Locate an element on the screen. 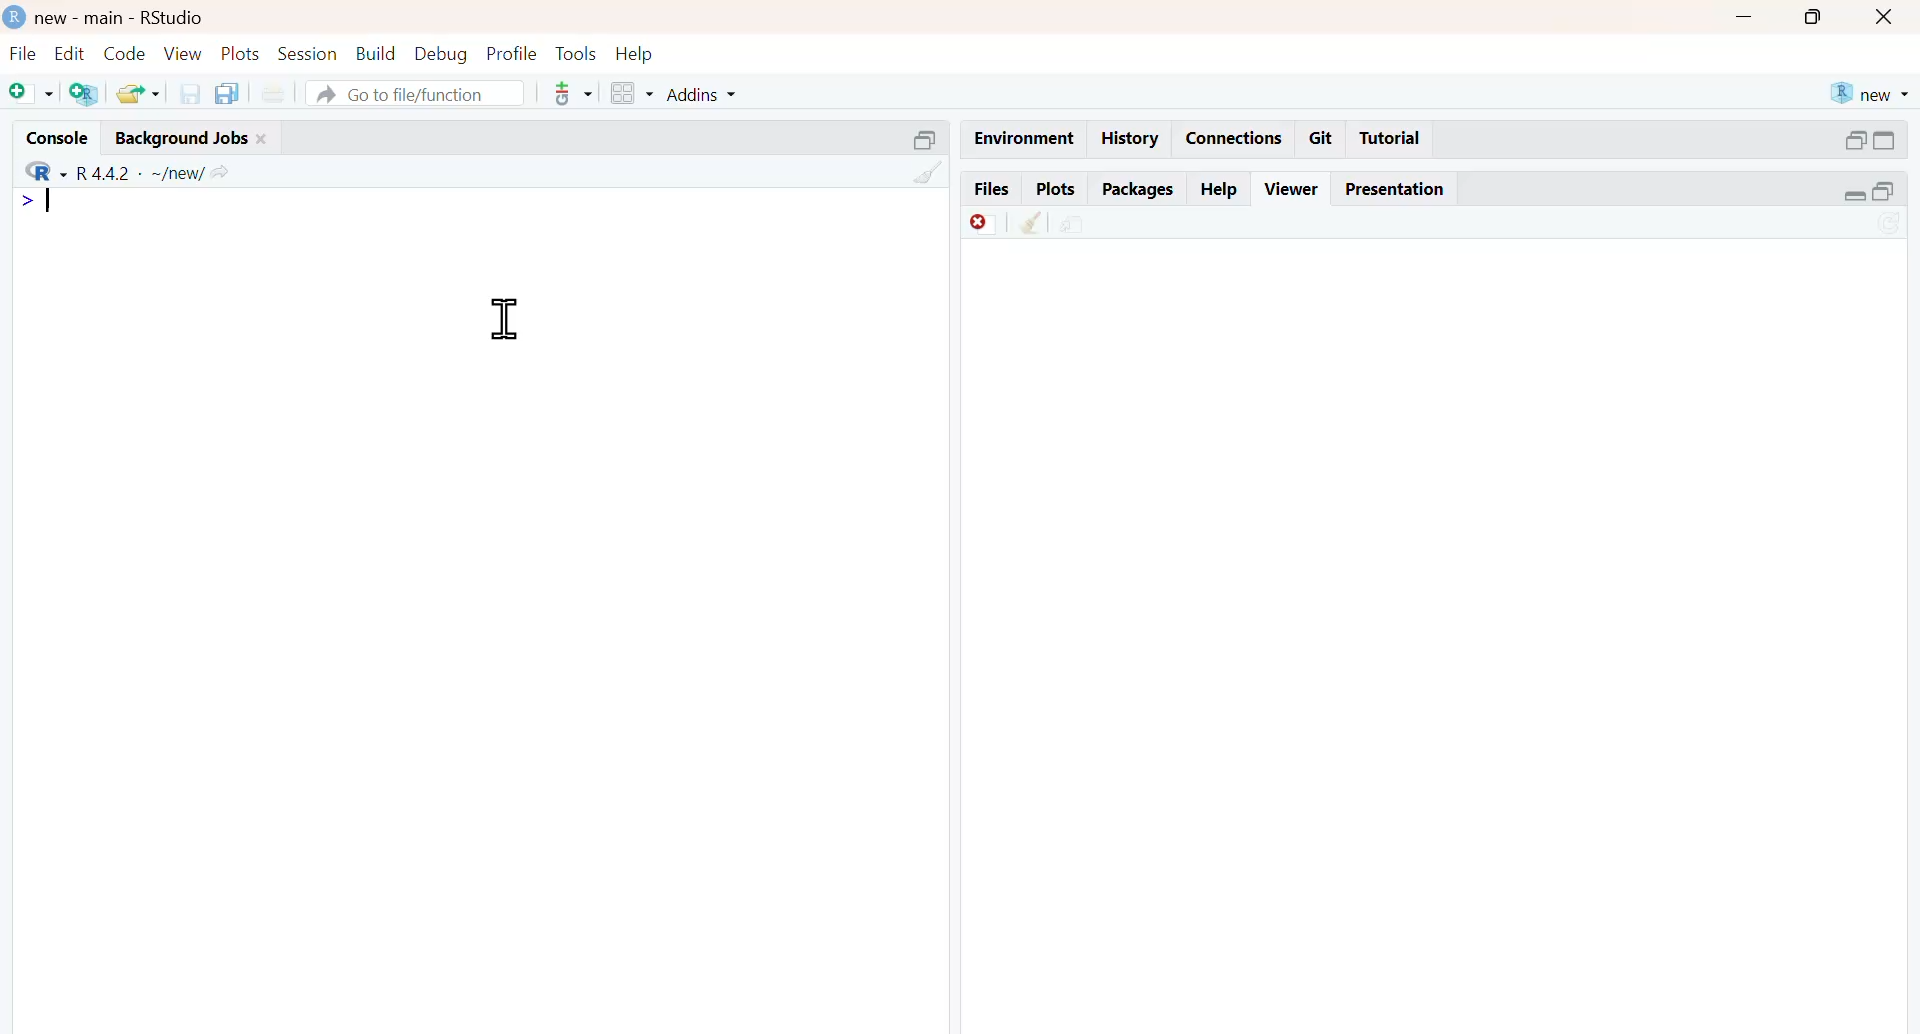  R 4.4.2 ~/new/ is located at coordinates (140, 172).